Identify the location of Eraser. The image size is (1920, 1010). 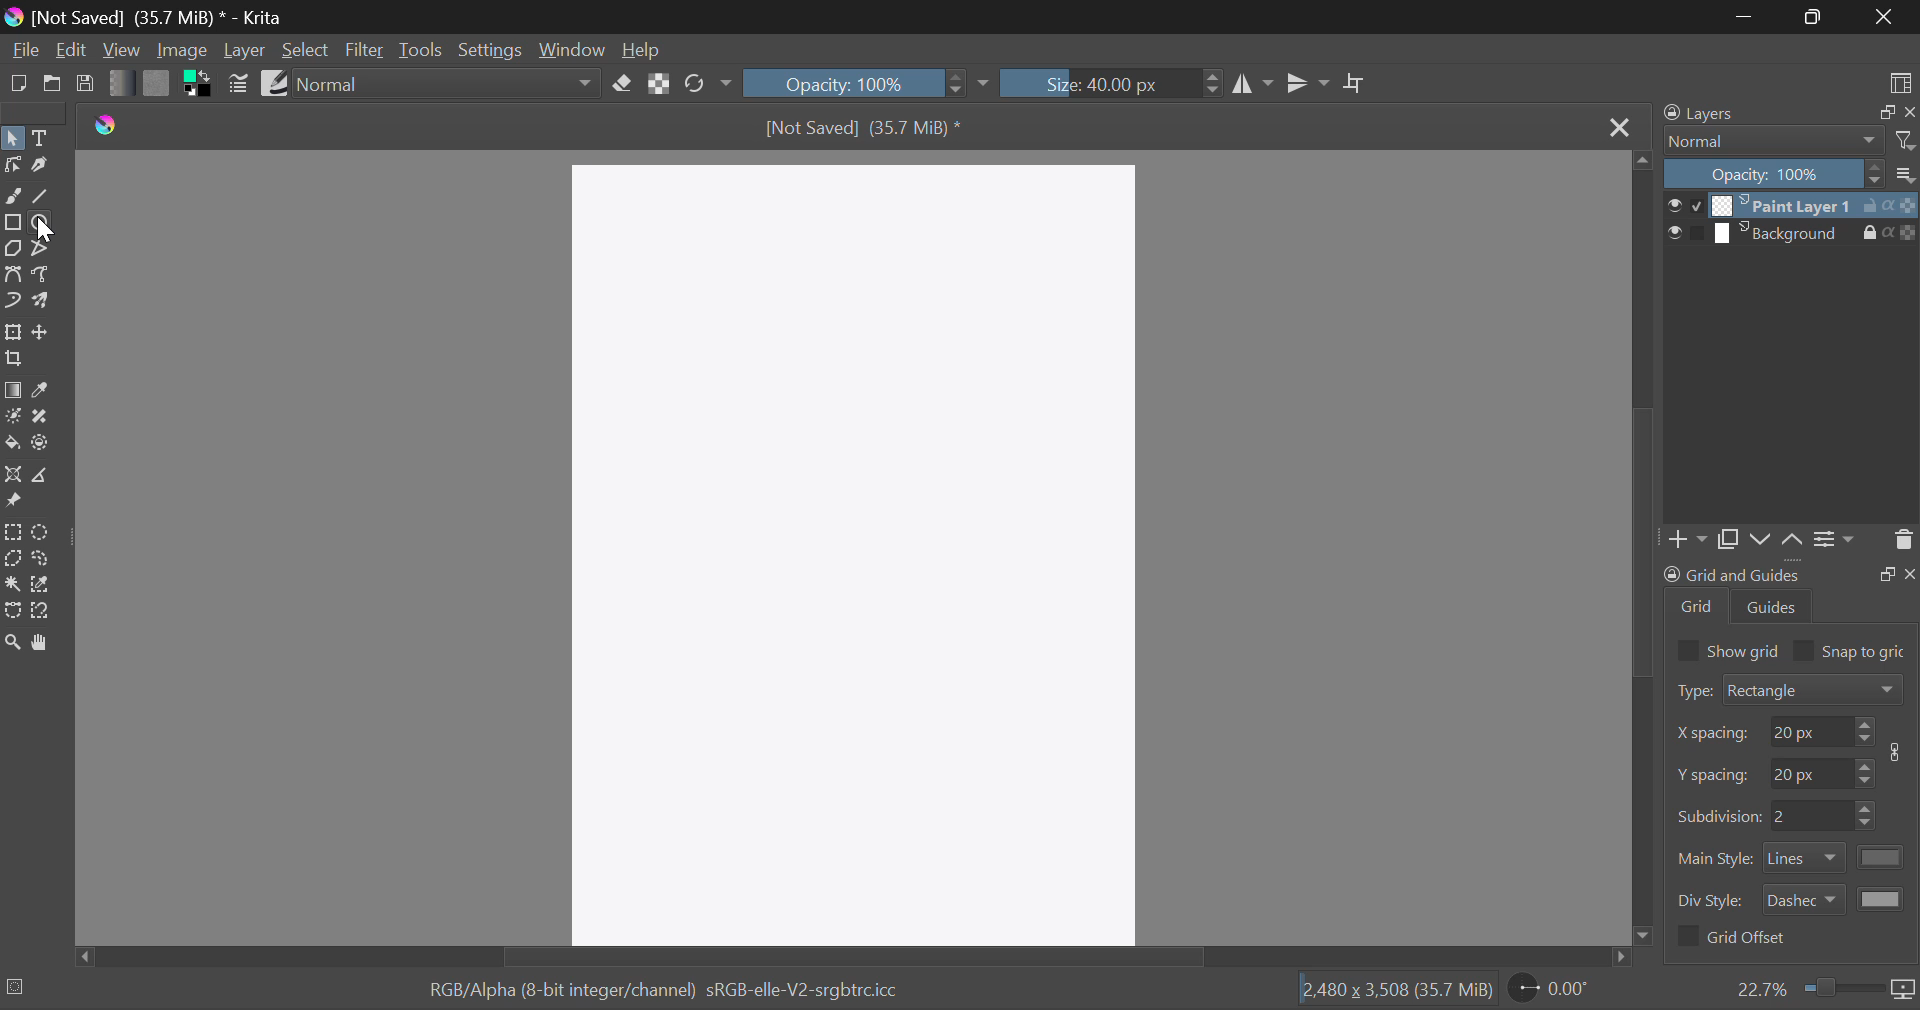
(624, 84).